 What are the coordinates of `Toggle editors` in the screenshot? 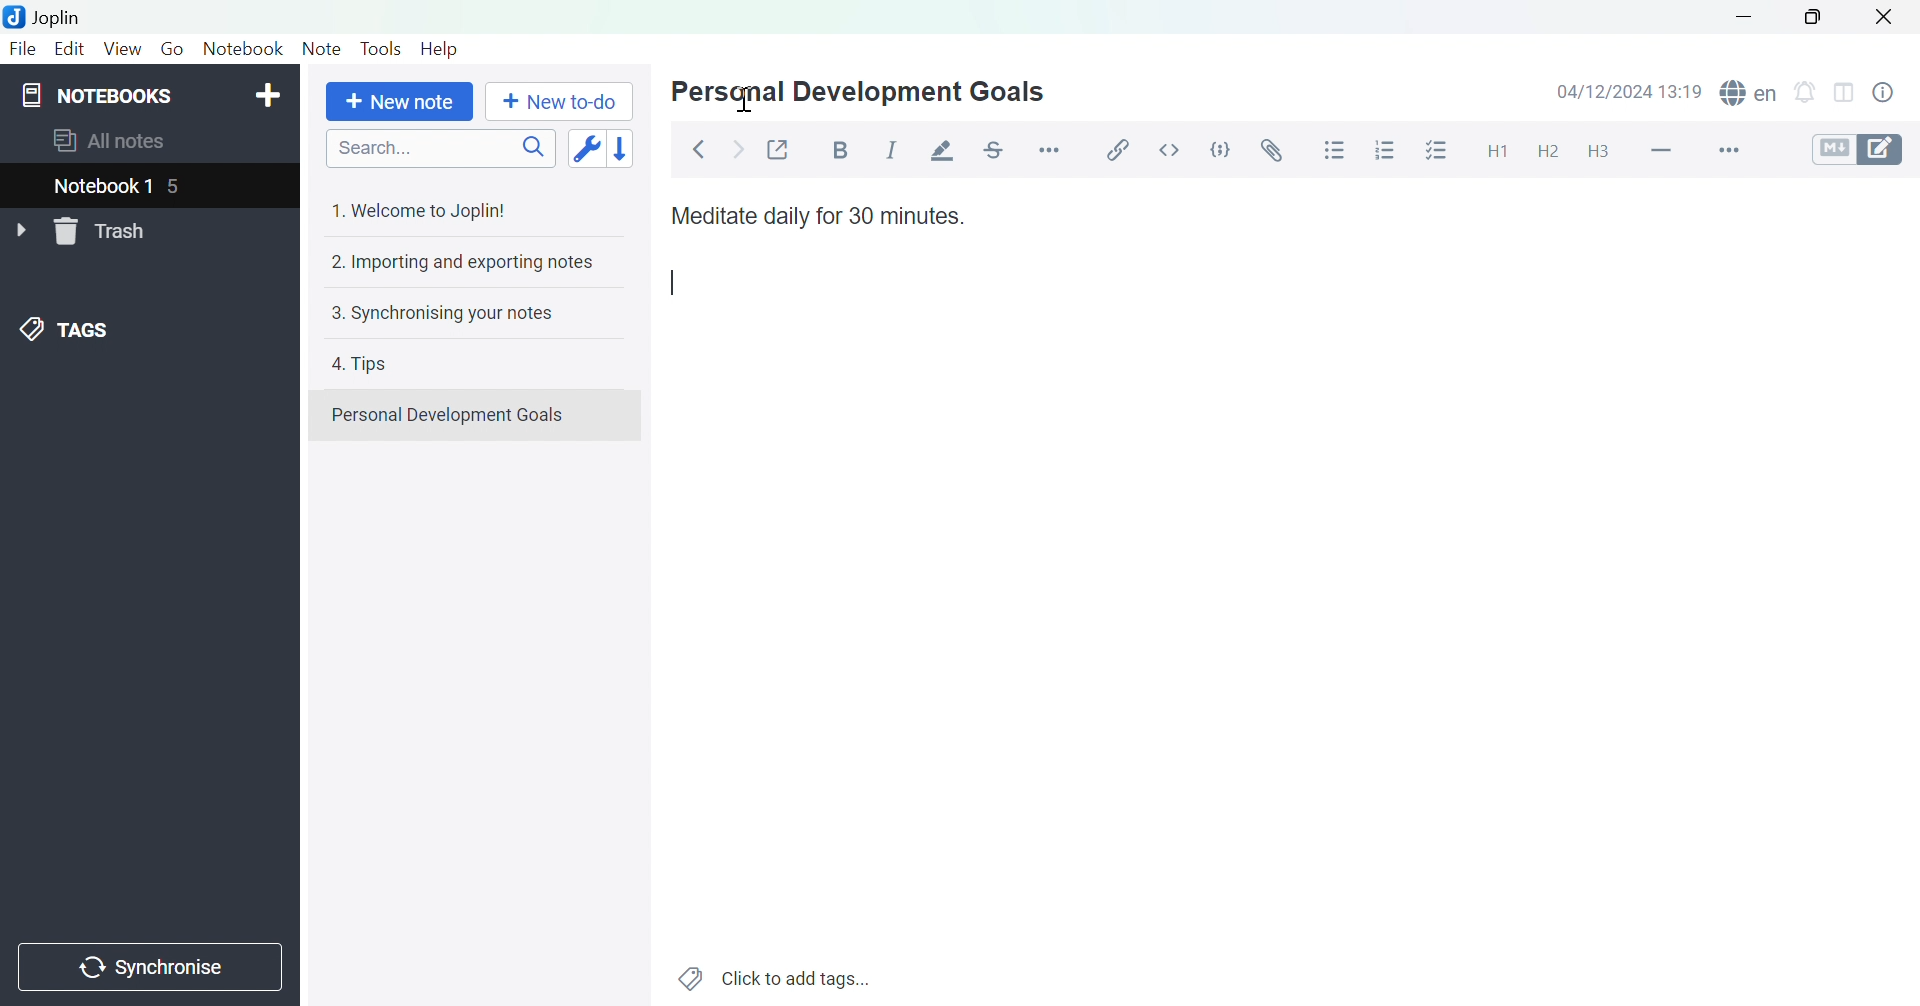 It's located at (1859, 152).